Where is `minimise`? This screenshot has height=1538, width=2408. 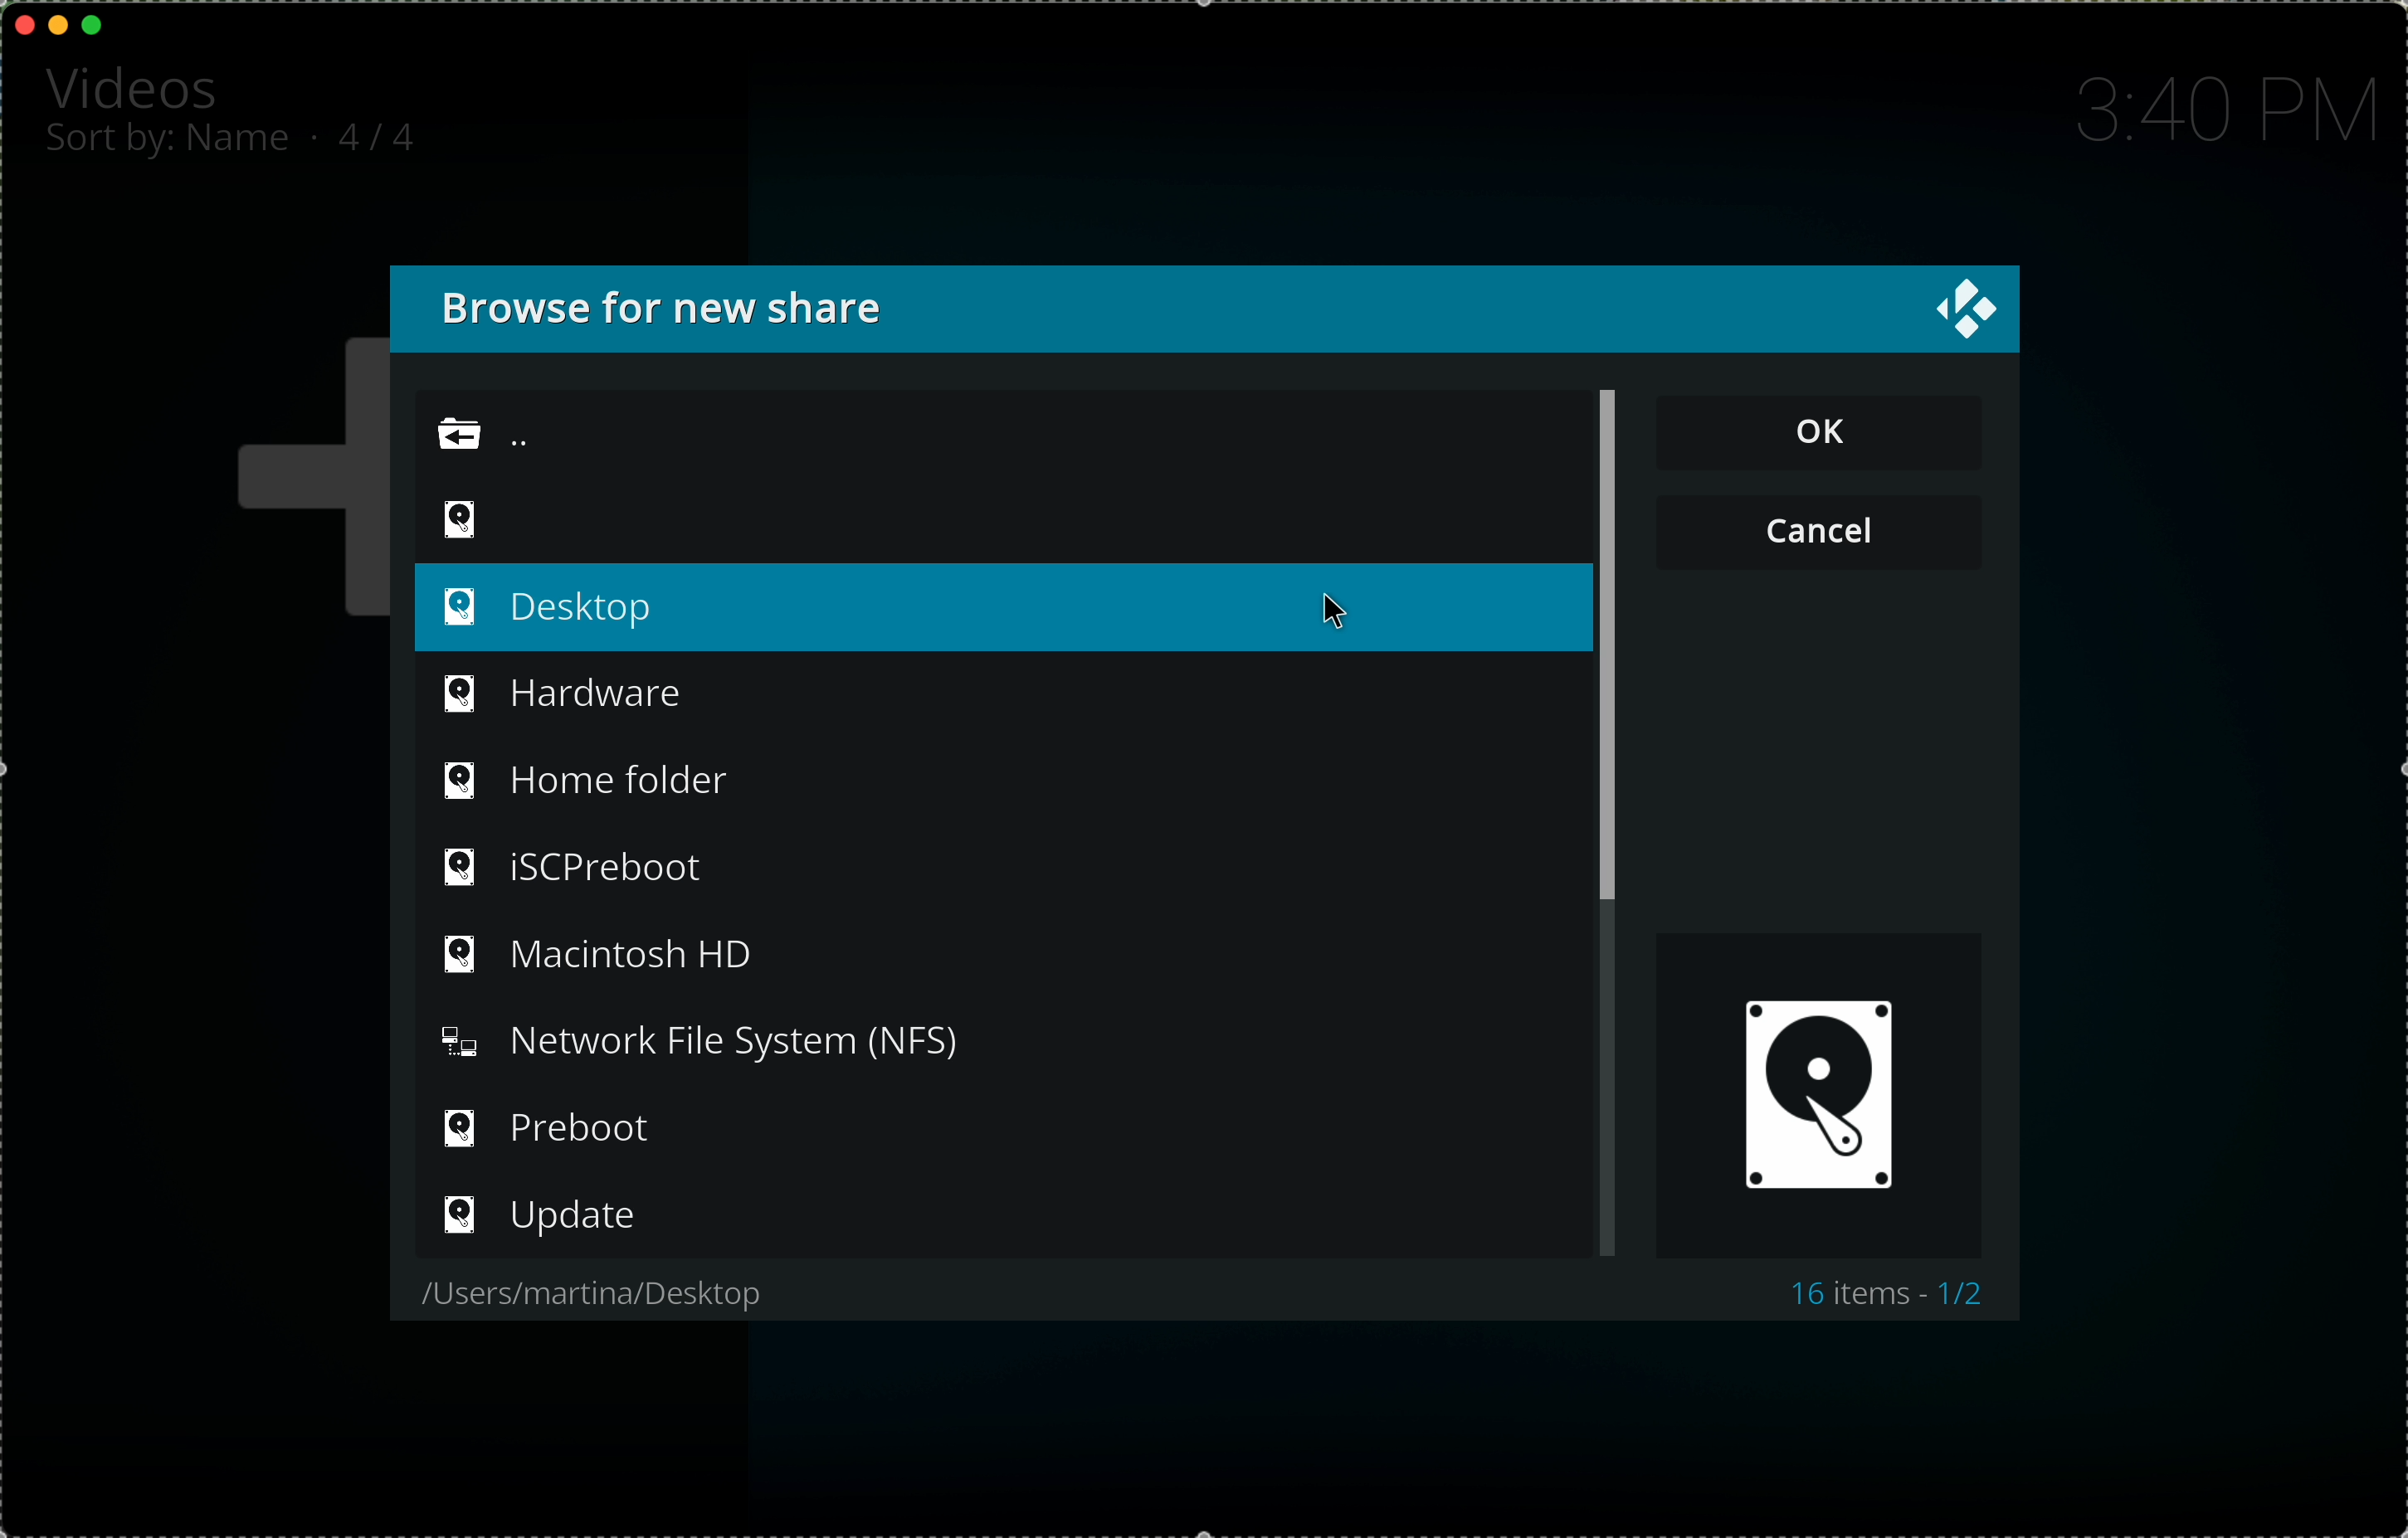
minimise is located at coordinates (58, 23).